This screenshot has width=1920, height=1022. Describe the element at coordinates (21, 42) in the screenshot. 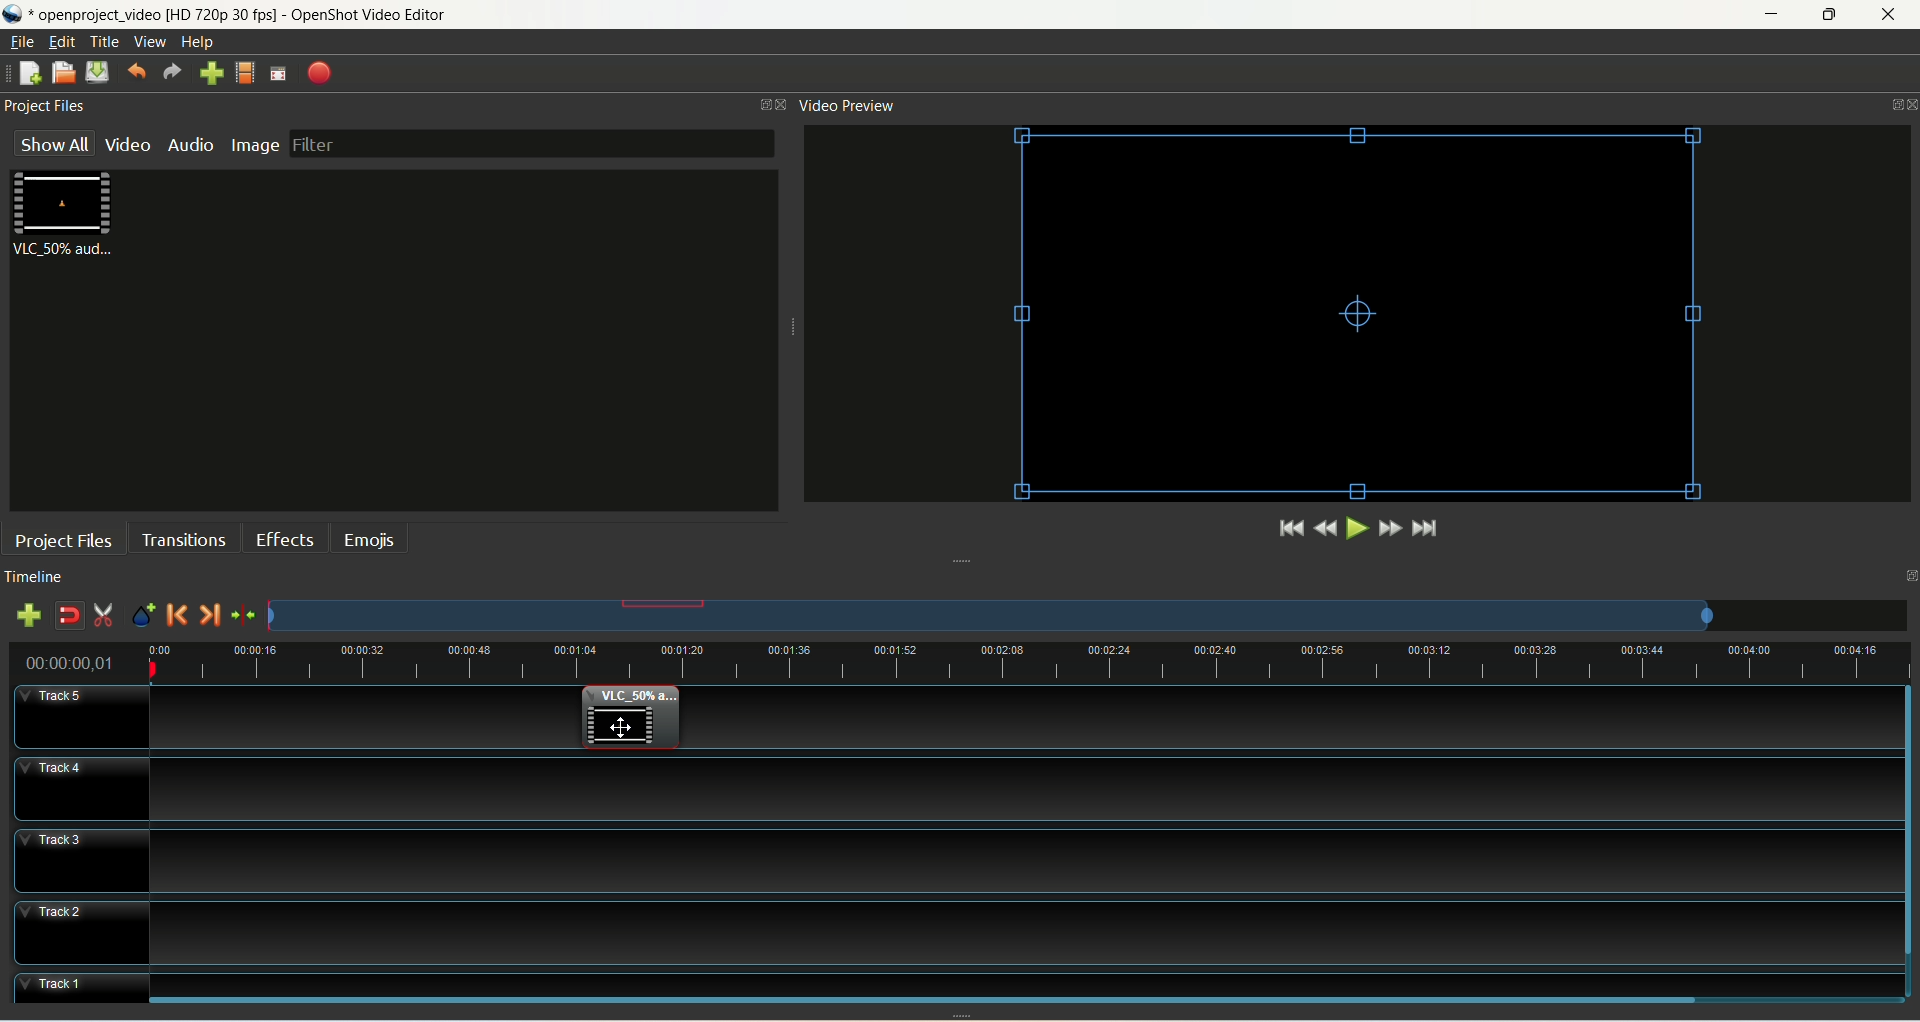

I see `file` at that location.